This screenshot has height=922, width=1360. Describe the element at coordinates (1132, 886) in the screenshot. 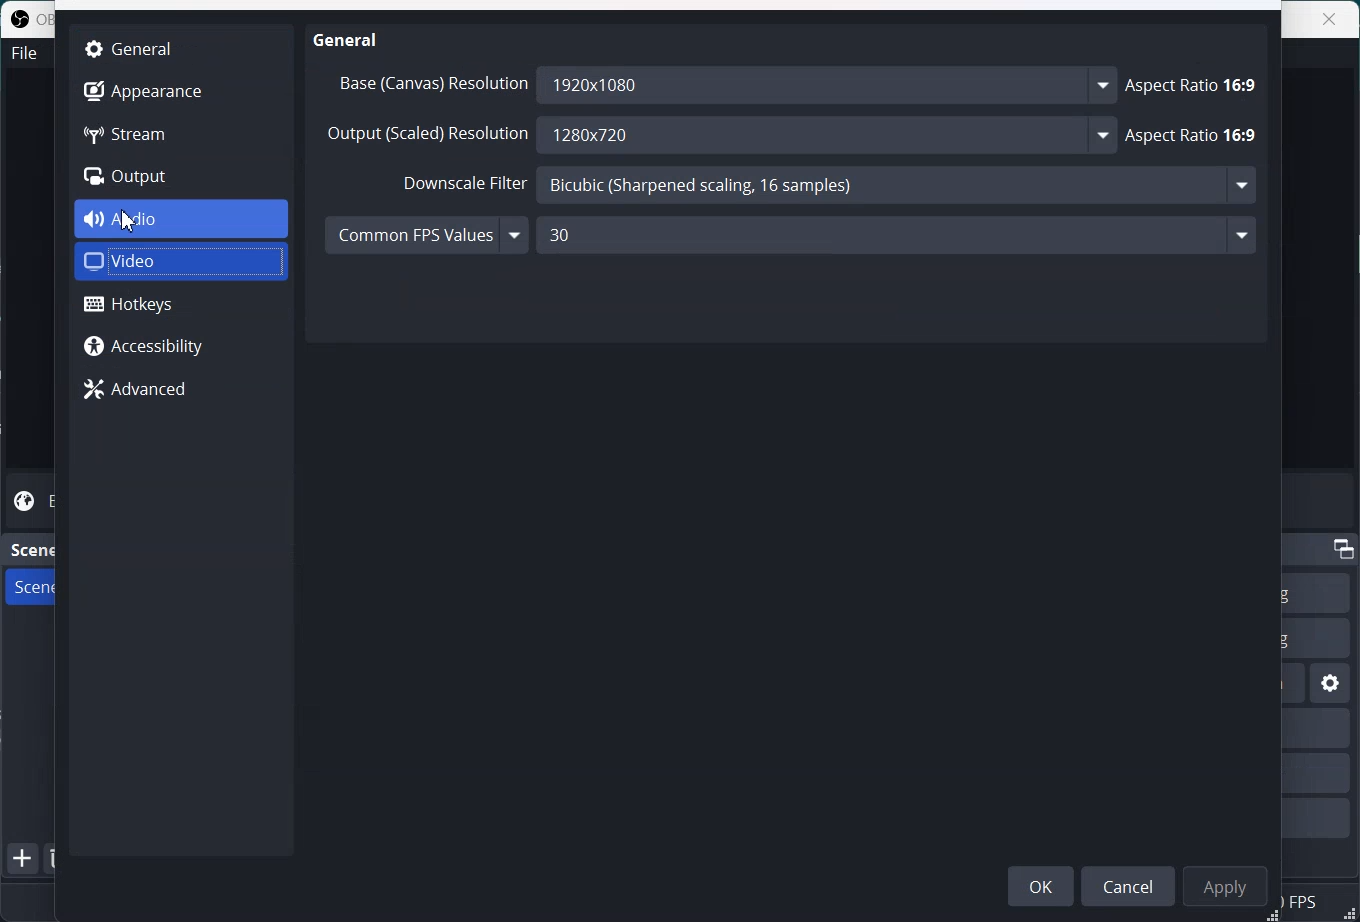

I see `Cancel` at that location.